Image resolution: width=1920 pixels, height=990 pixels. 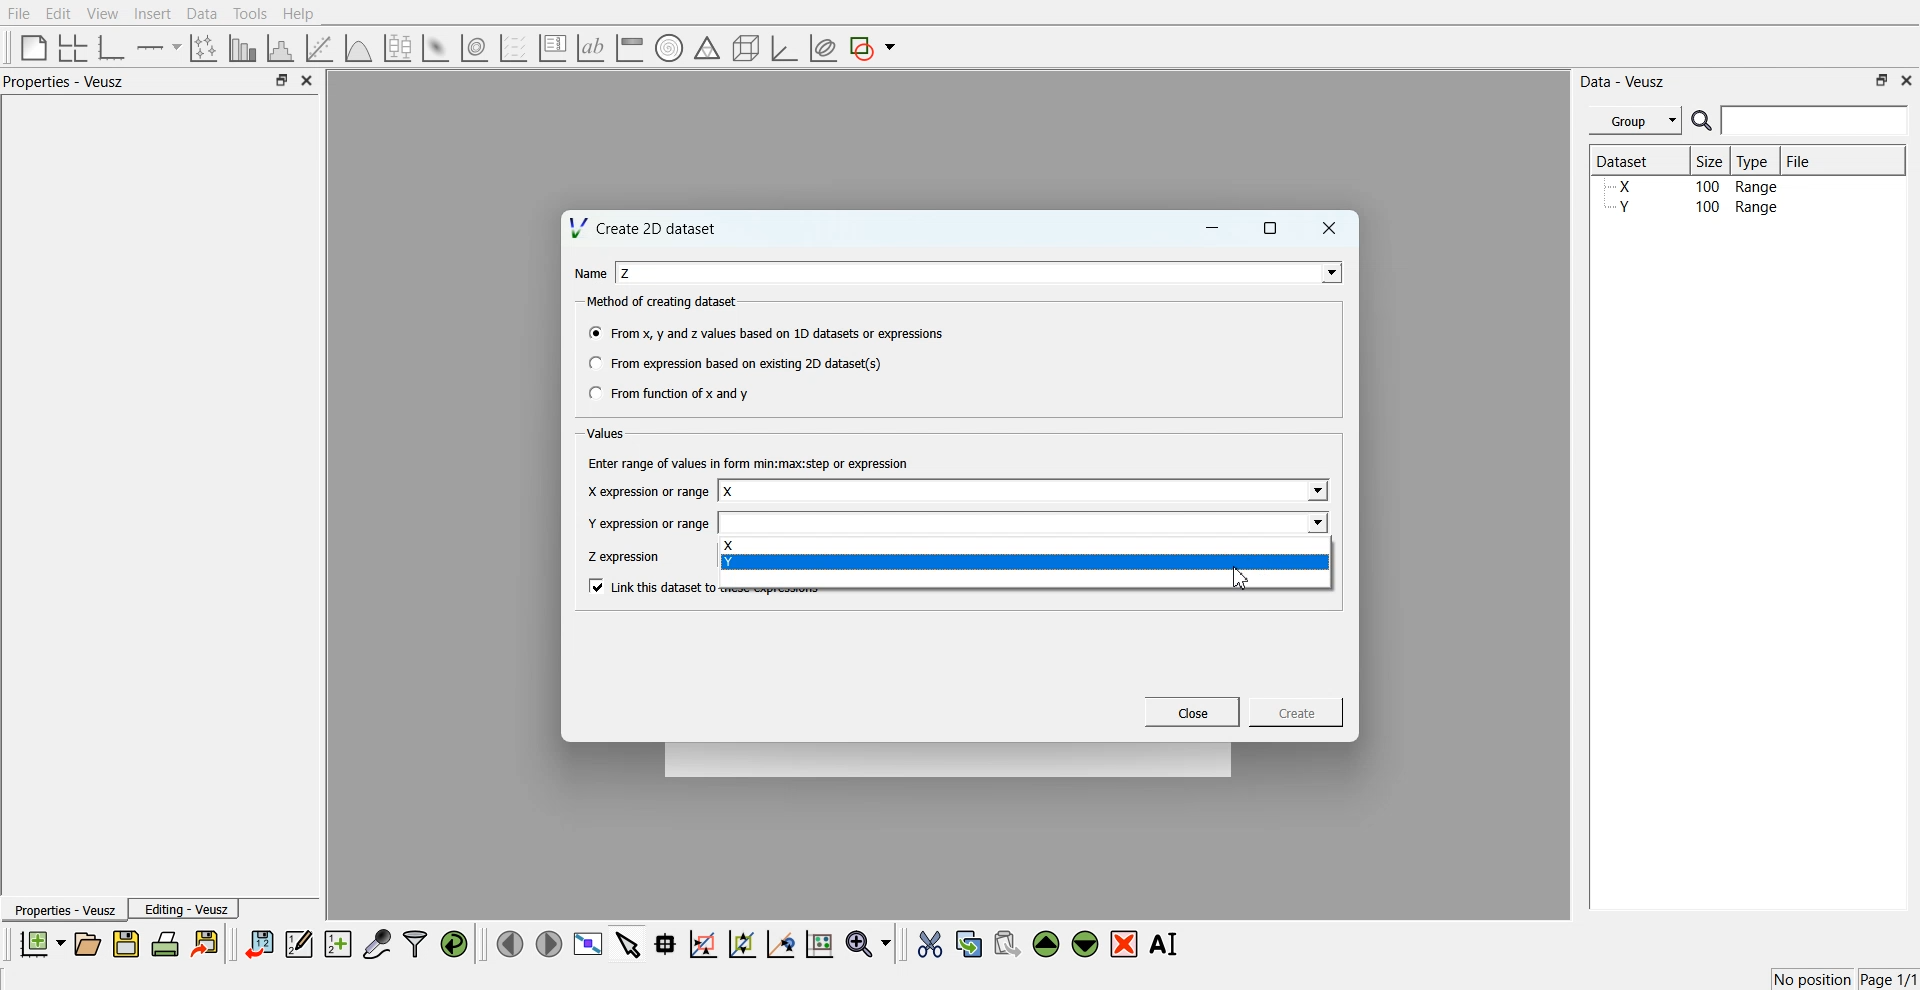 I want to click on Maximize, so click(x=281, y=79).